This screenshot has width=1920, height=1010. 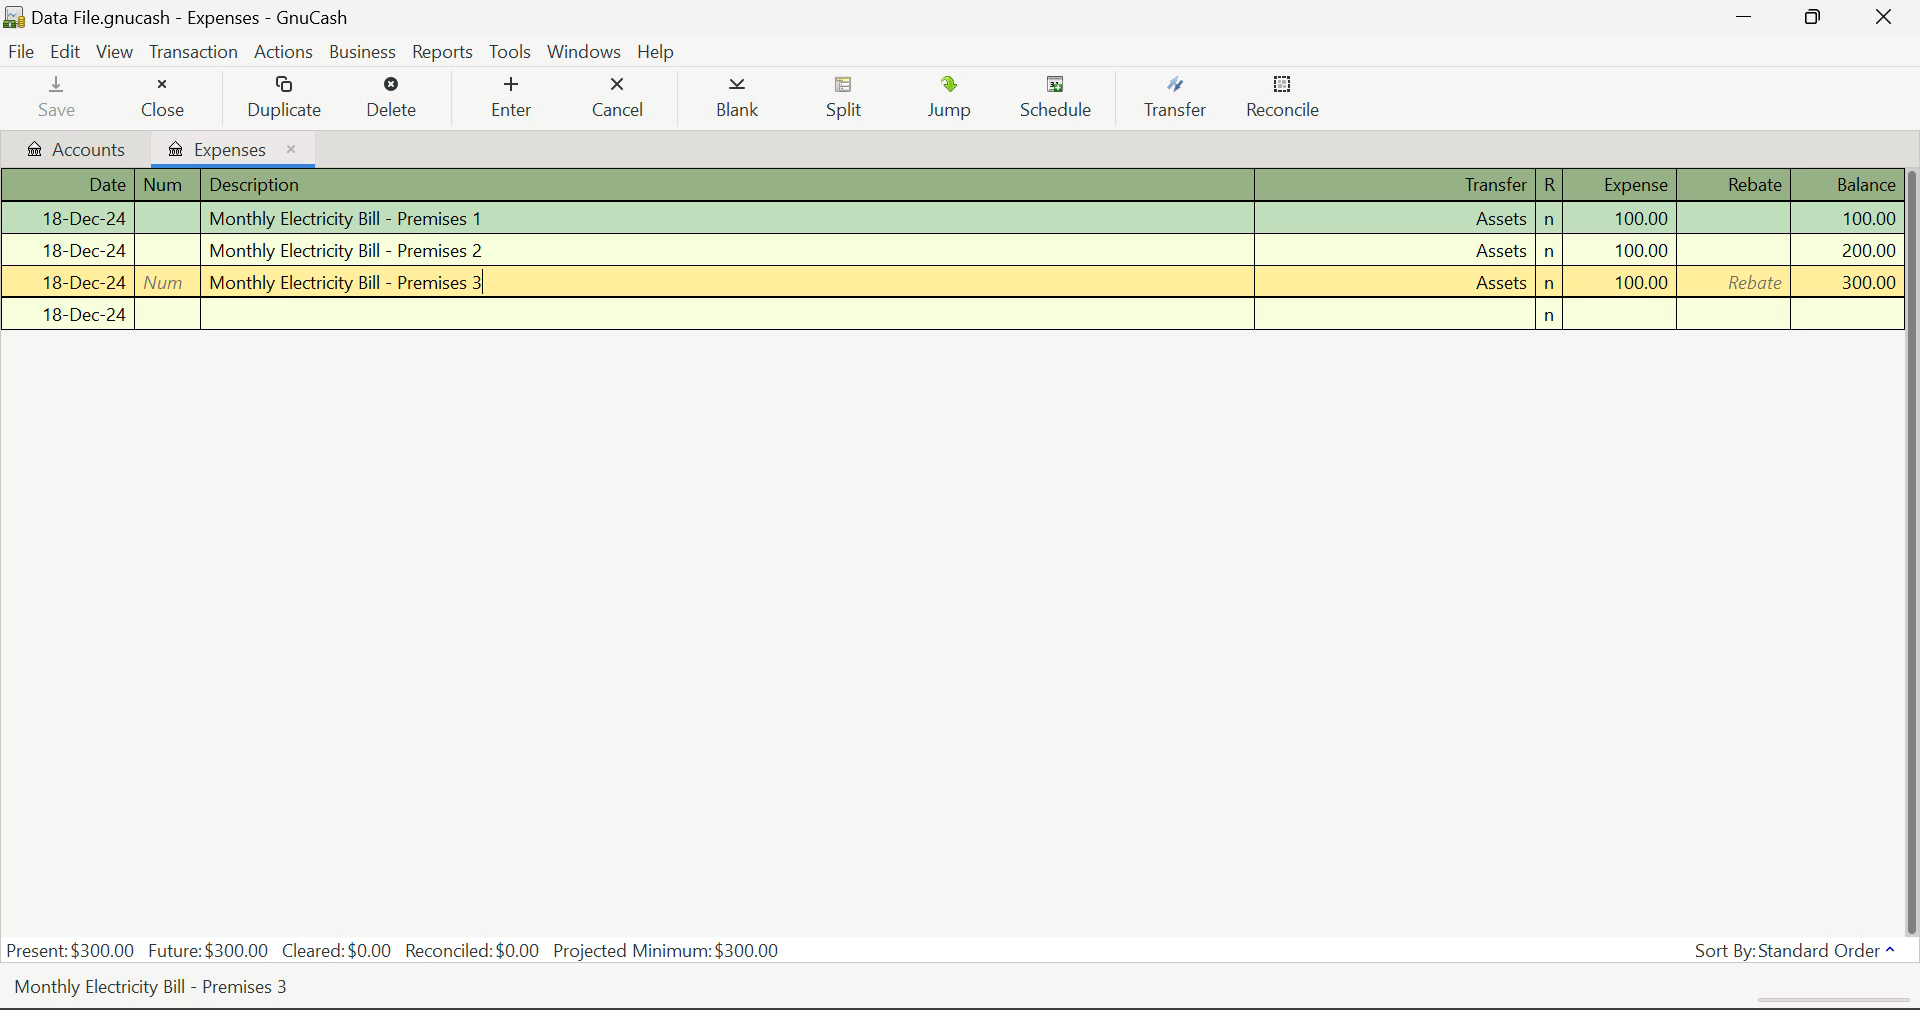 I want to click on Restore Down, so click(x=1747, y=21).